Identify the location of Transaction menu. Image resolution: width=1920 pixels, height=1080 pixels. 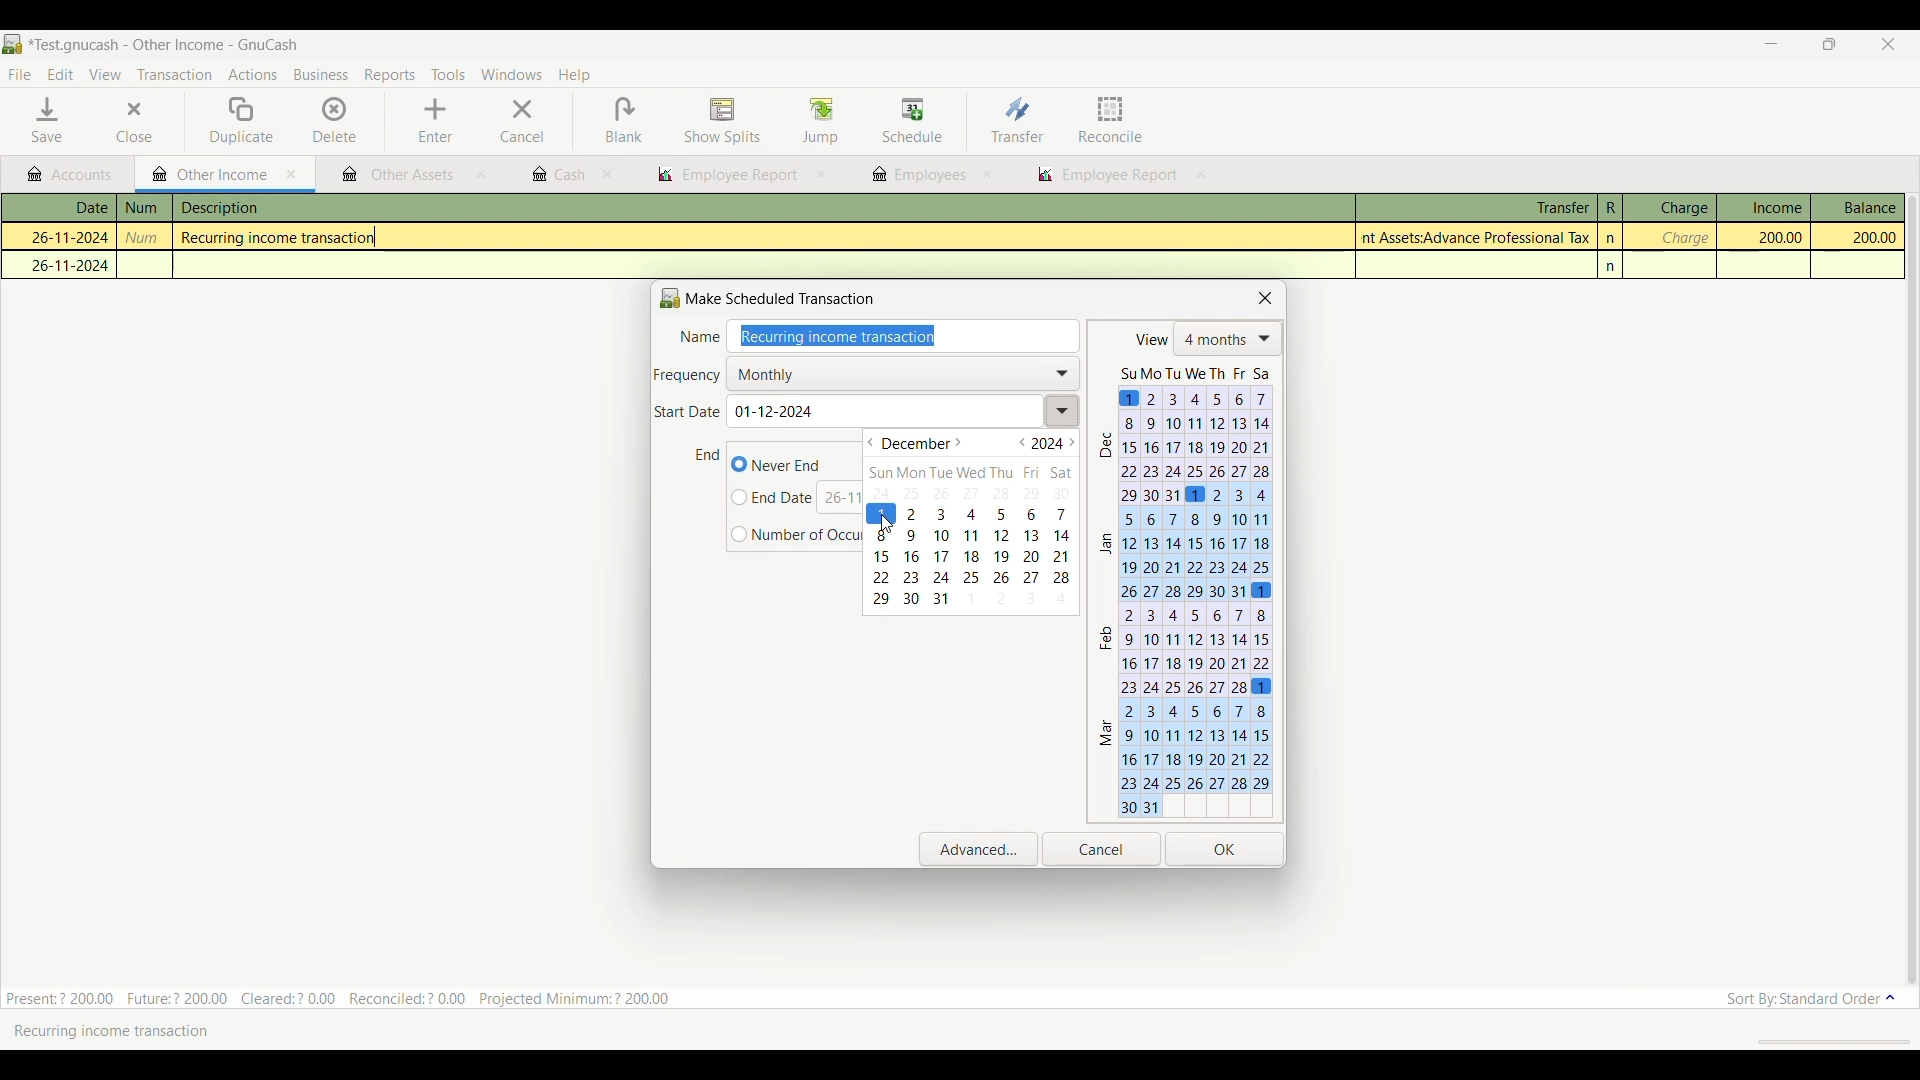
(174, 75).